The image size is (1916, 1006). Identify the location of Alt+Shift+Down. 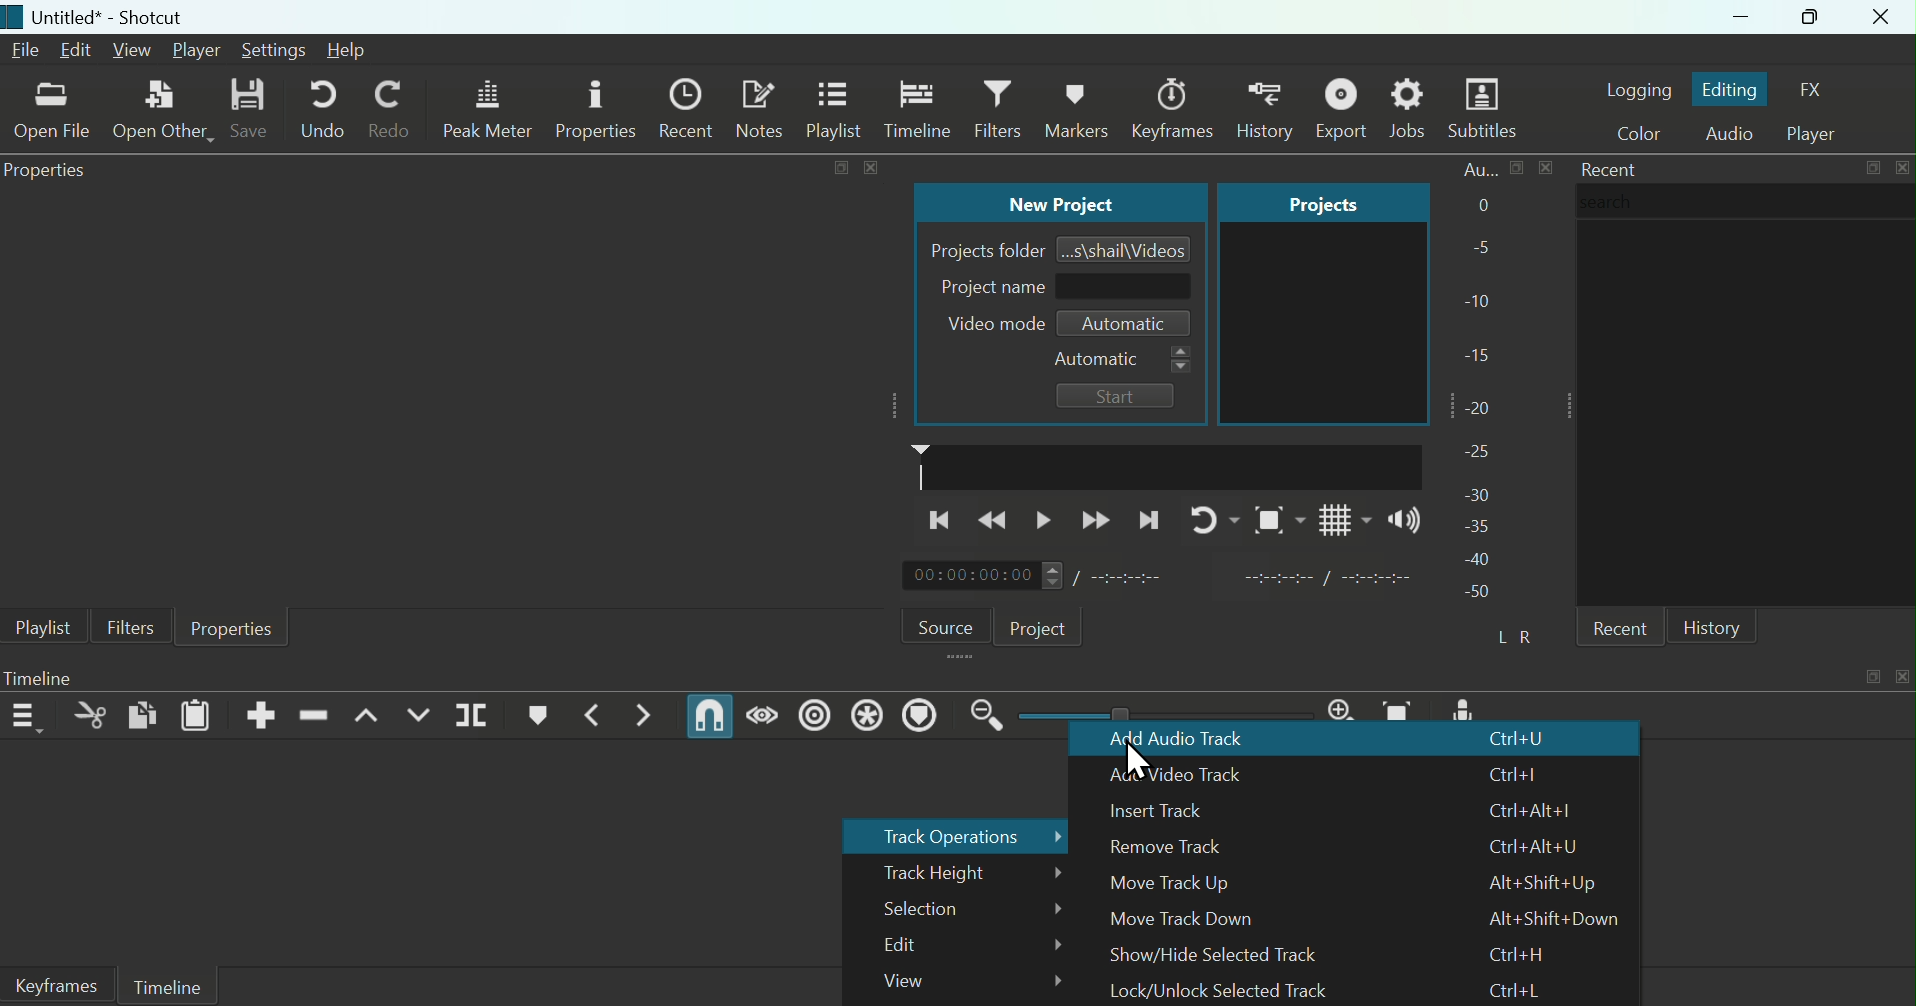
(1554, 919).